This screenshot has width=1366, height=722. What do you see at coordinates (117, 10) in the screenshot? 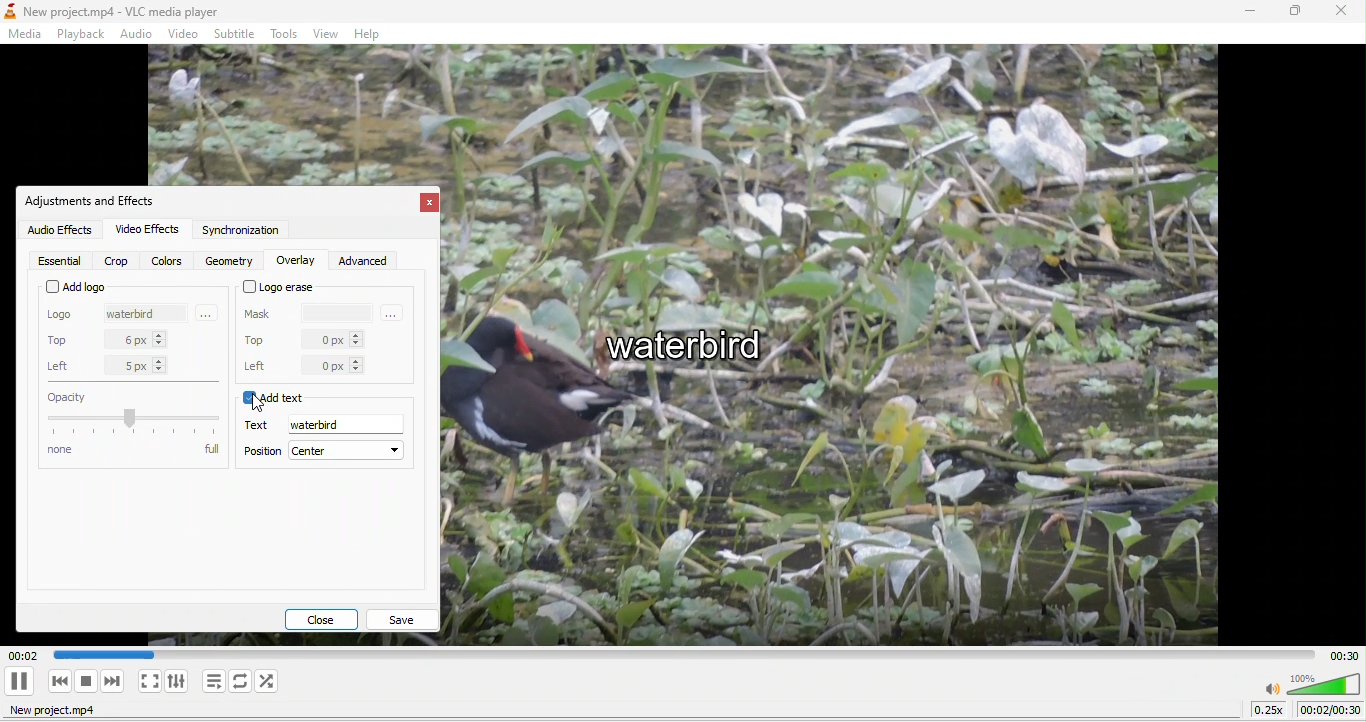
I see `New project.mp4 - VLC media player` at bounding box center [117, 10].